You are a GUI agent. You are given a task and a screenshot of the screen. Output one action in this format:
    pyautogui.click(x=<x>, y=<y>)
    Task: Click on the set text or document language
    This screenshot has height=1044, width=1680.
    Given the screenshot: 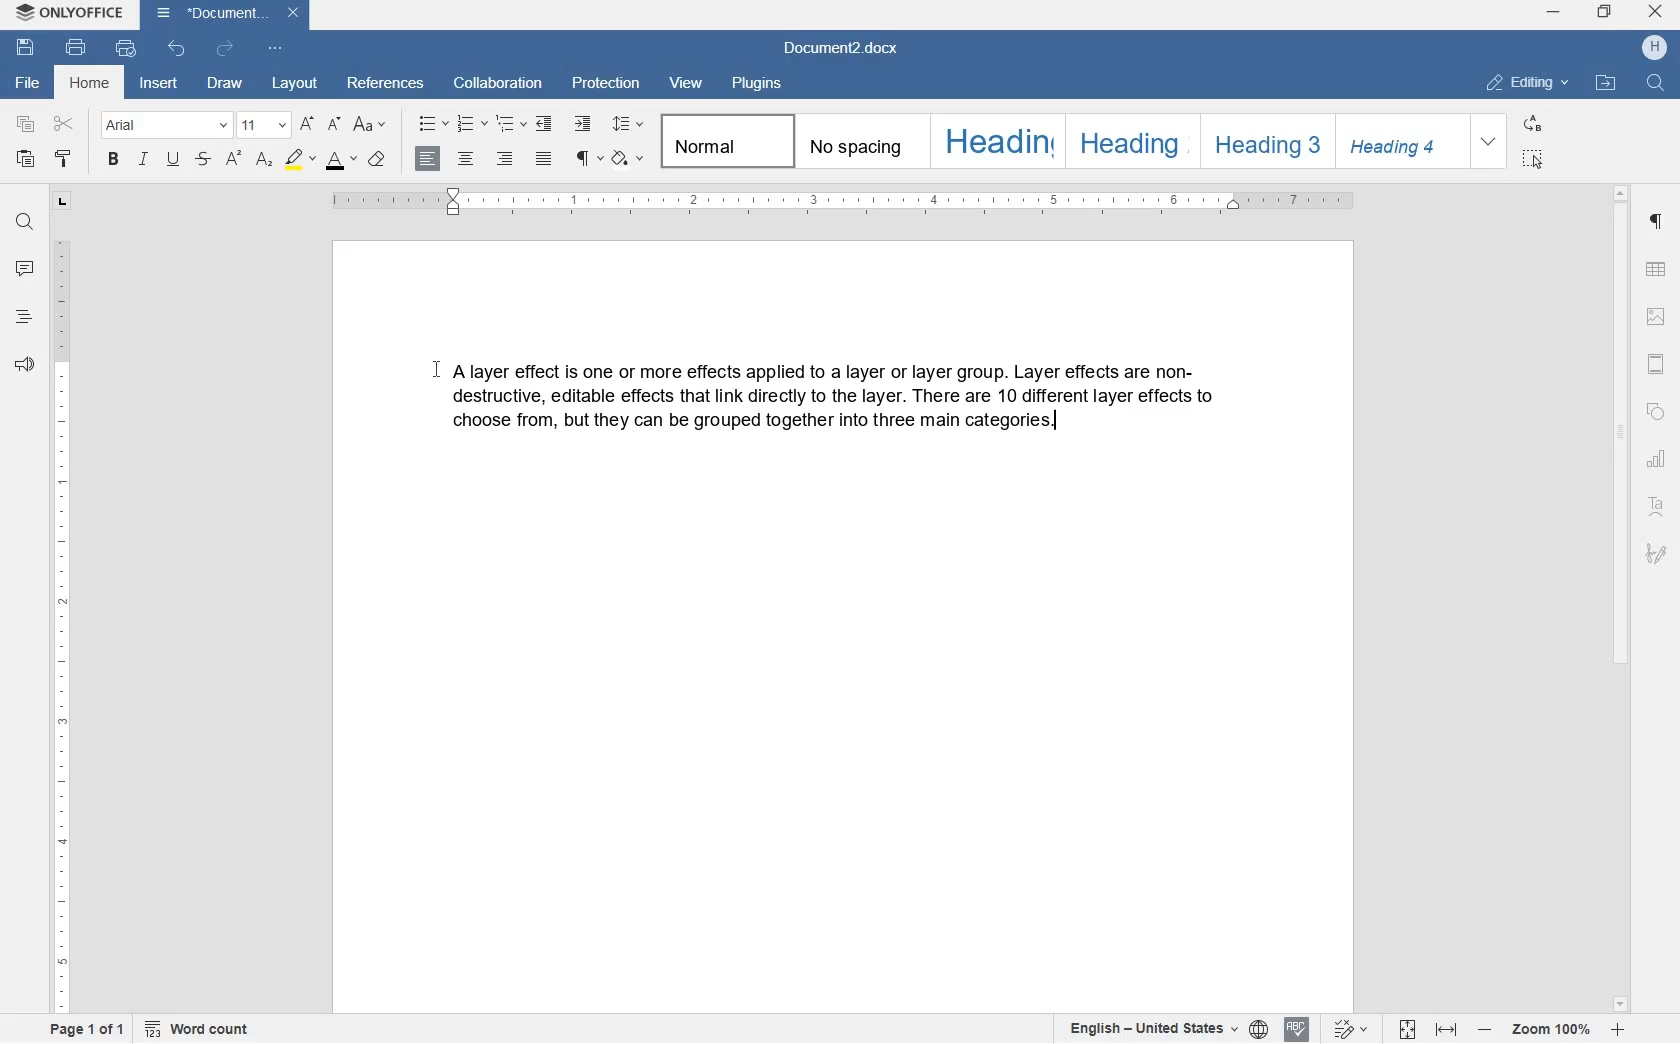 What is the action you would take?
    pyautogui.click(x=1163, y=1028)
    